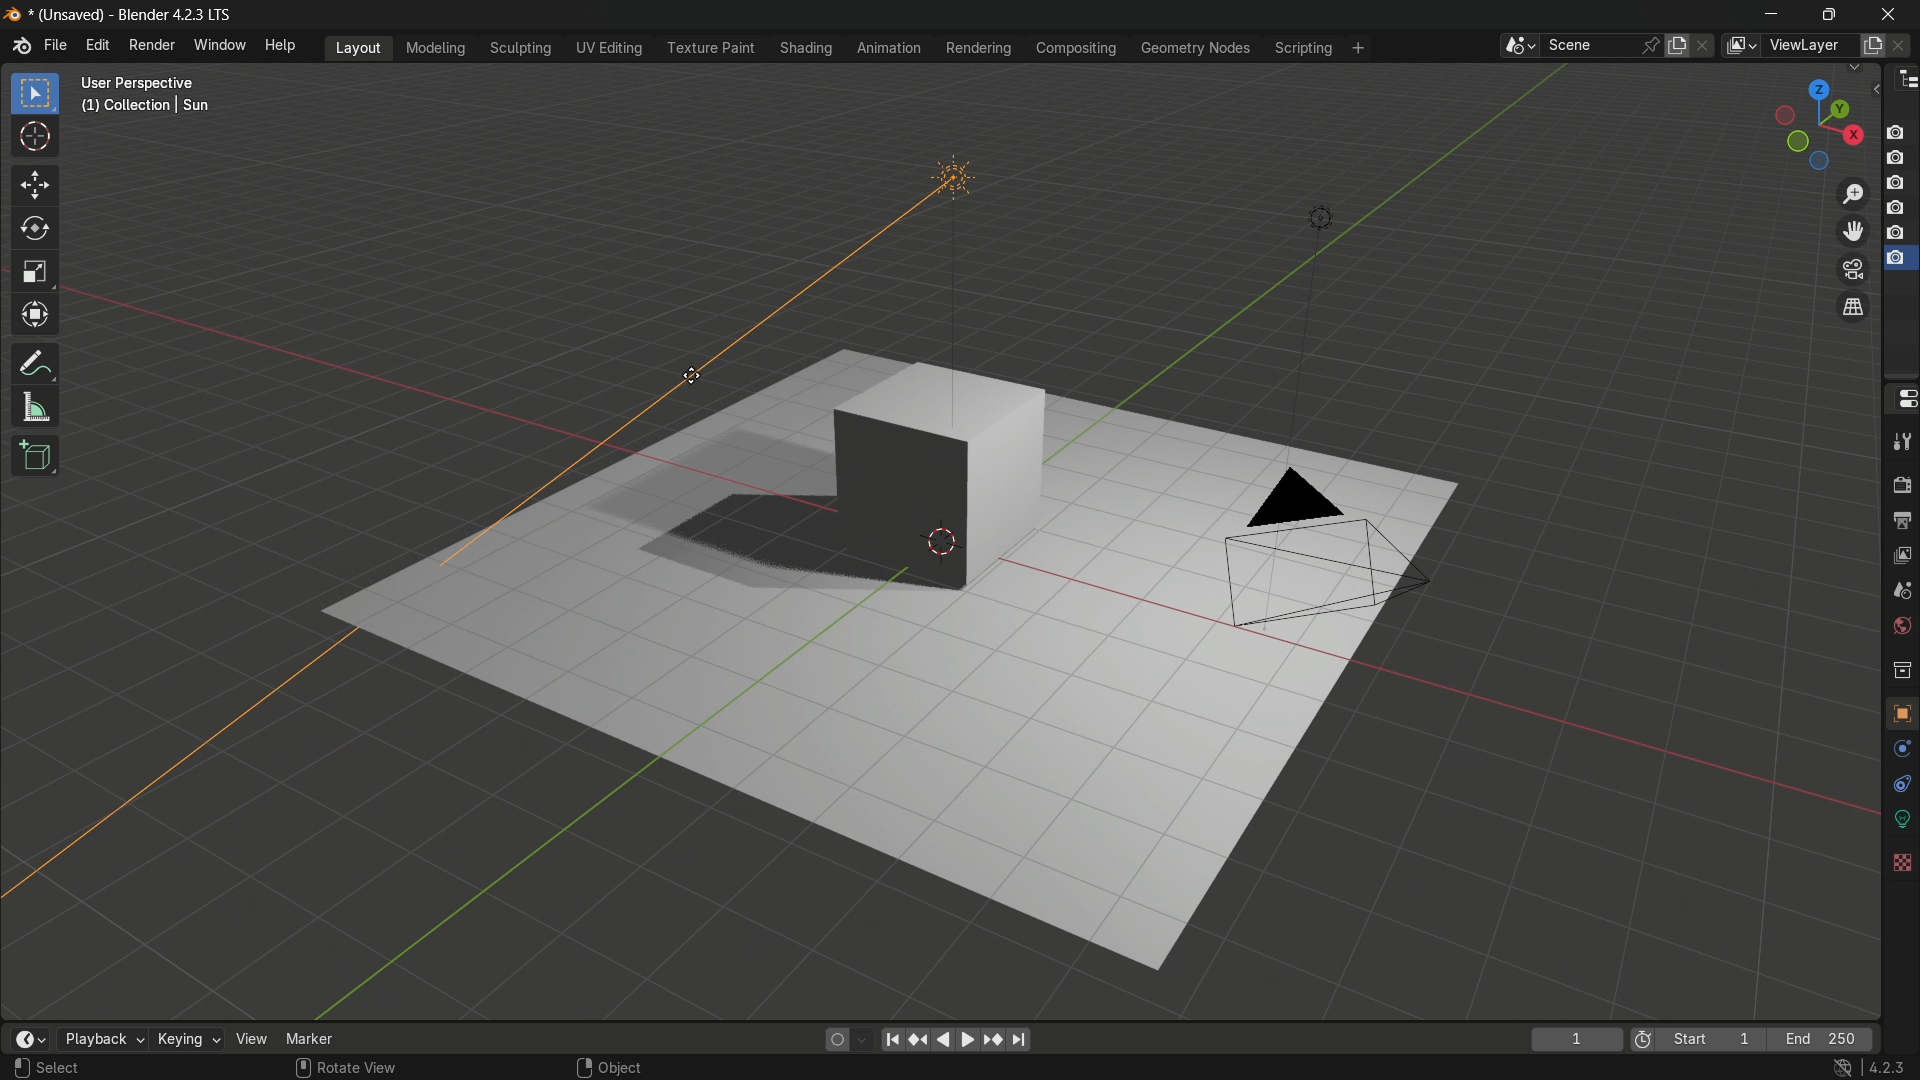 Image resolution: width=1920 pixels, height=1080 pixels. I want to click on layer 1, so click(1896, 132).